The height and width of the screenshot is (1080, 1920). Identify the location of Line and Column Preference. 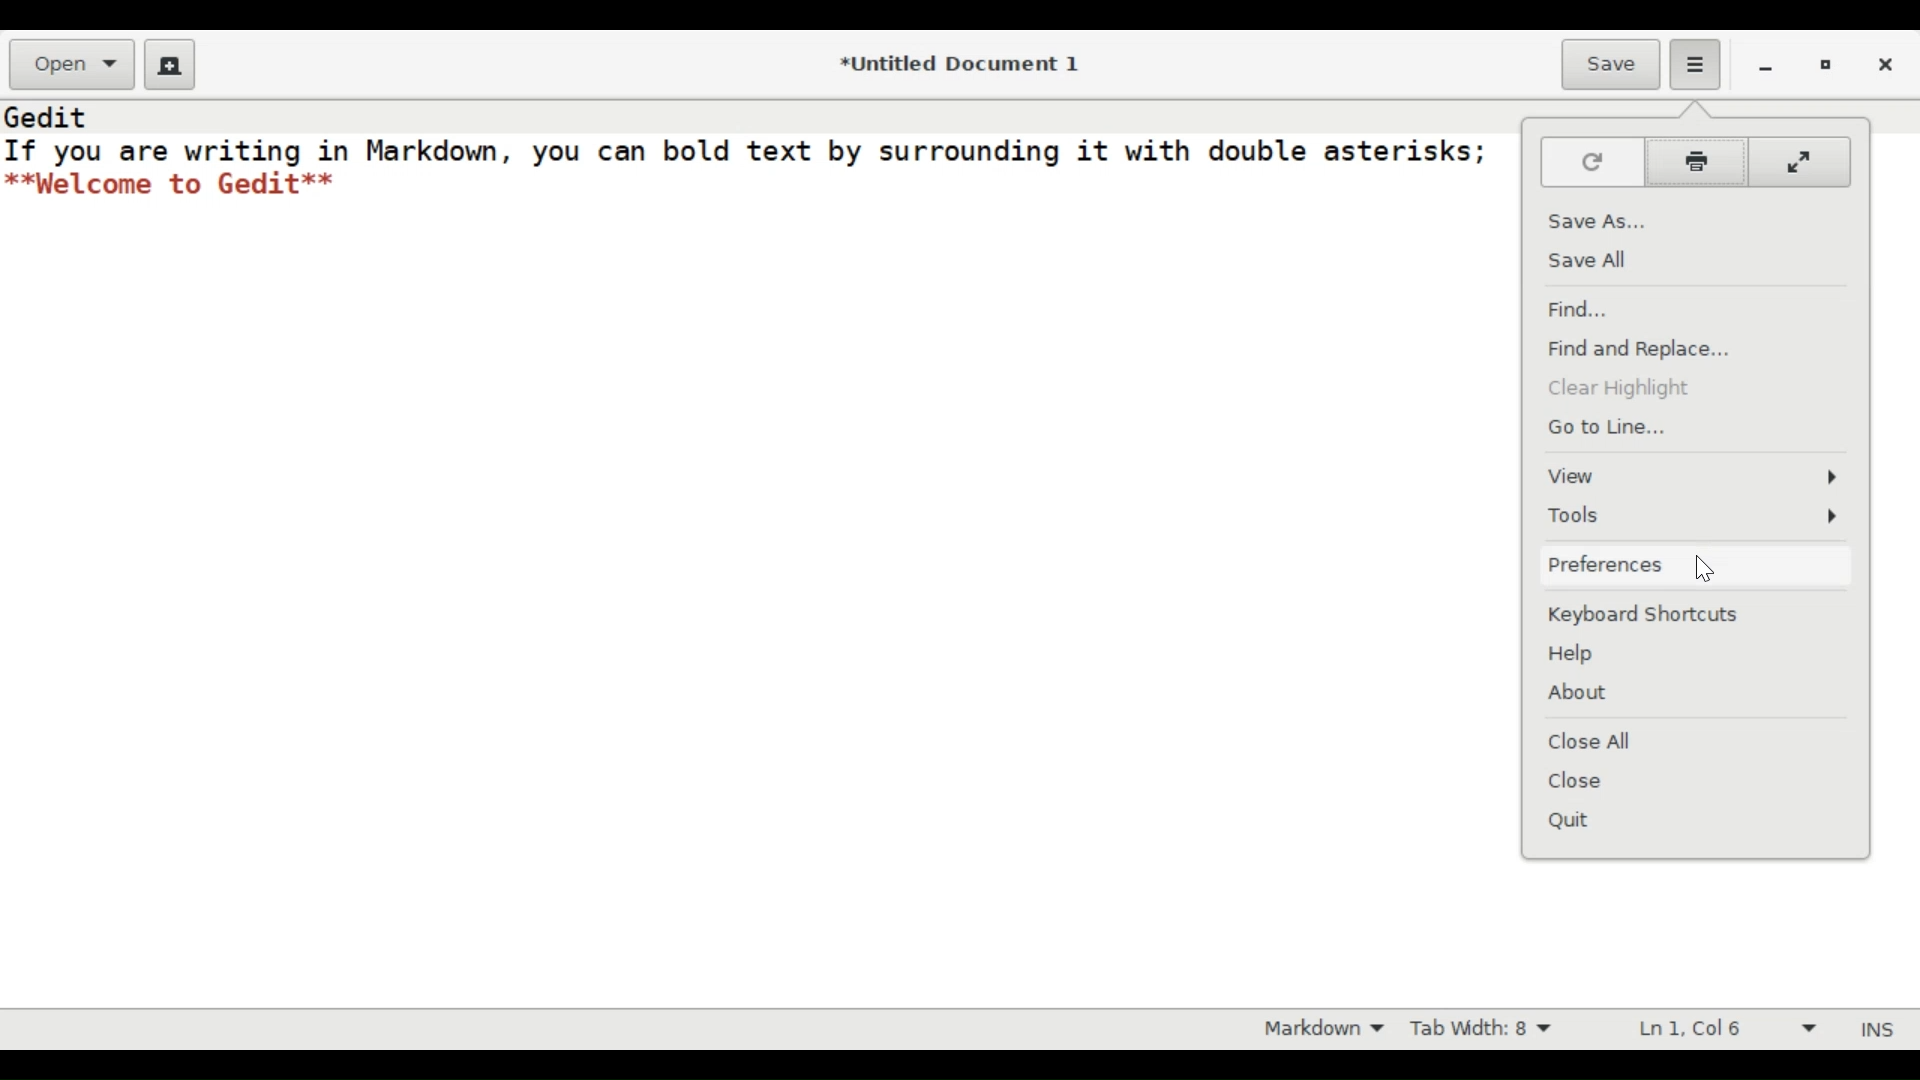
(1732, 1028).